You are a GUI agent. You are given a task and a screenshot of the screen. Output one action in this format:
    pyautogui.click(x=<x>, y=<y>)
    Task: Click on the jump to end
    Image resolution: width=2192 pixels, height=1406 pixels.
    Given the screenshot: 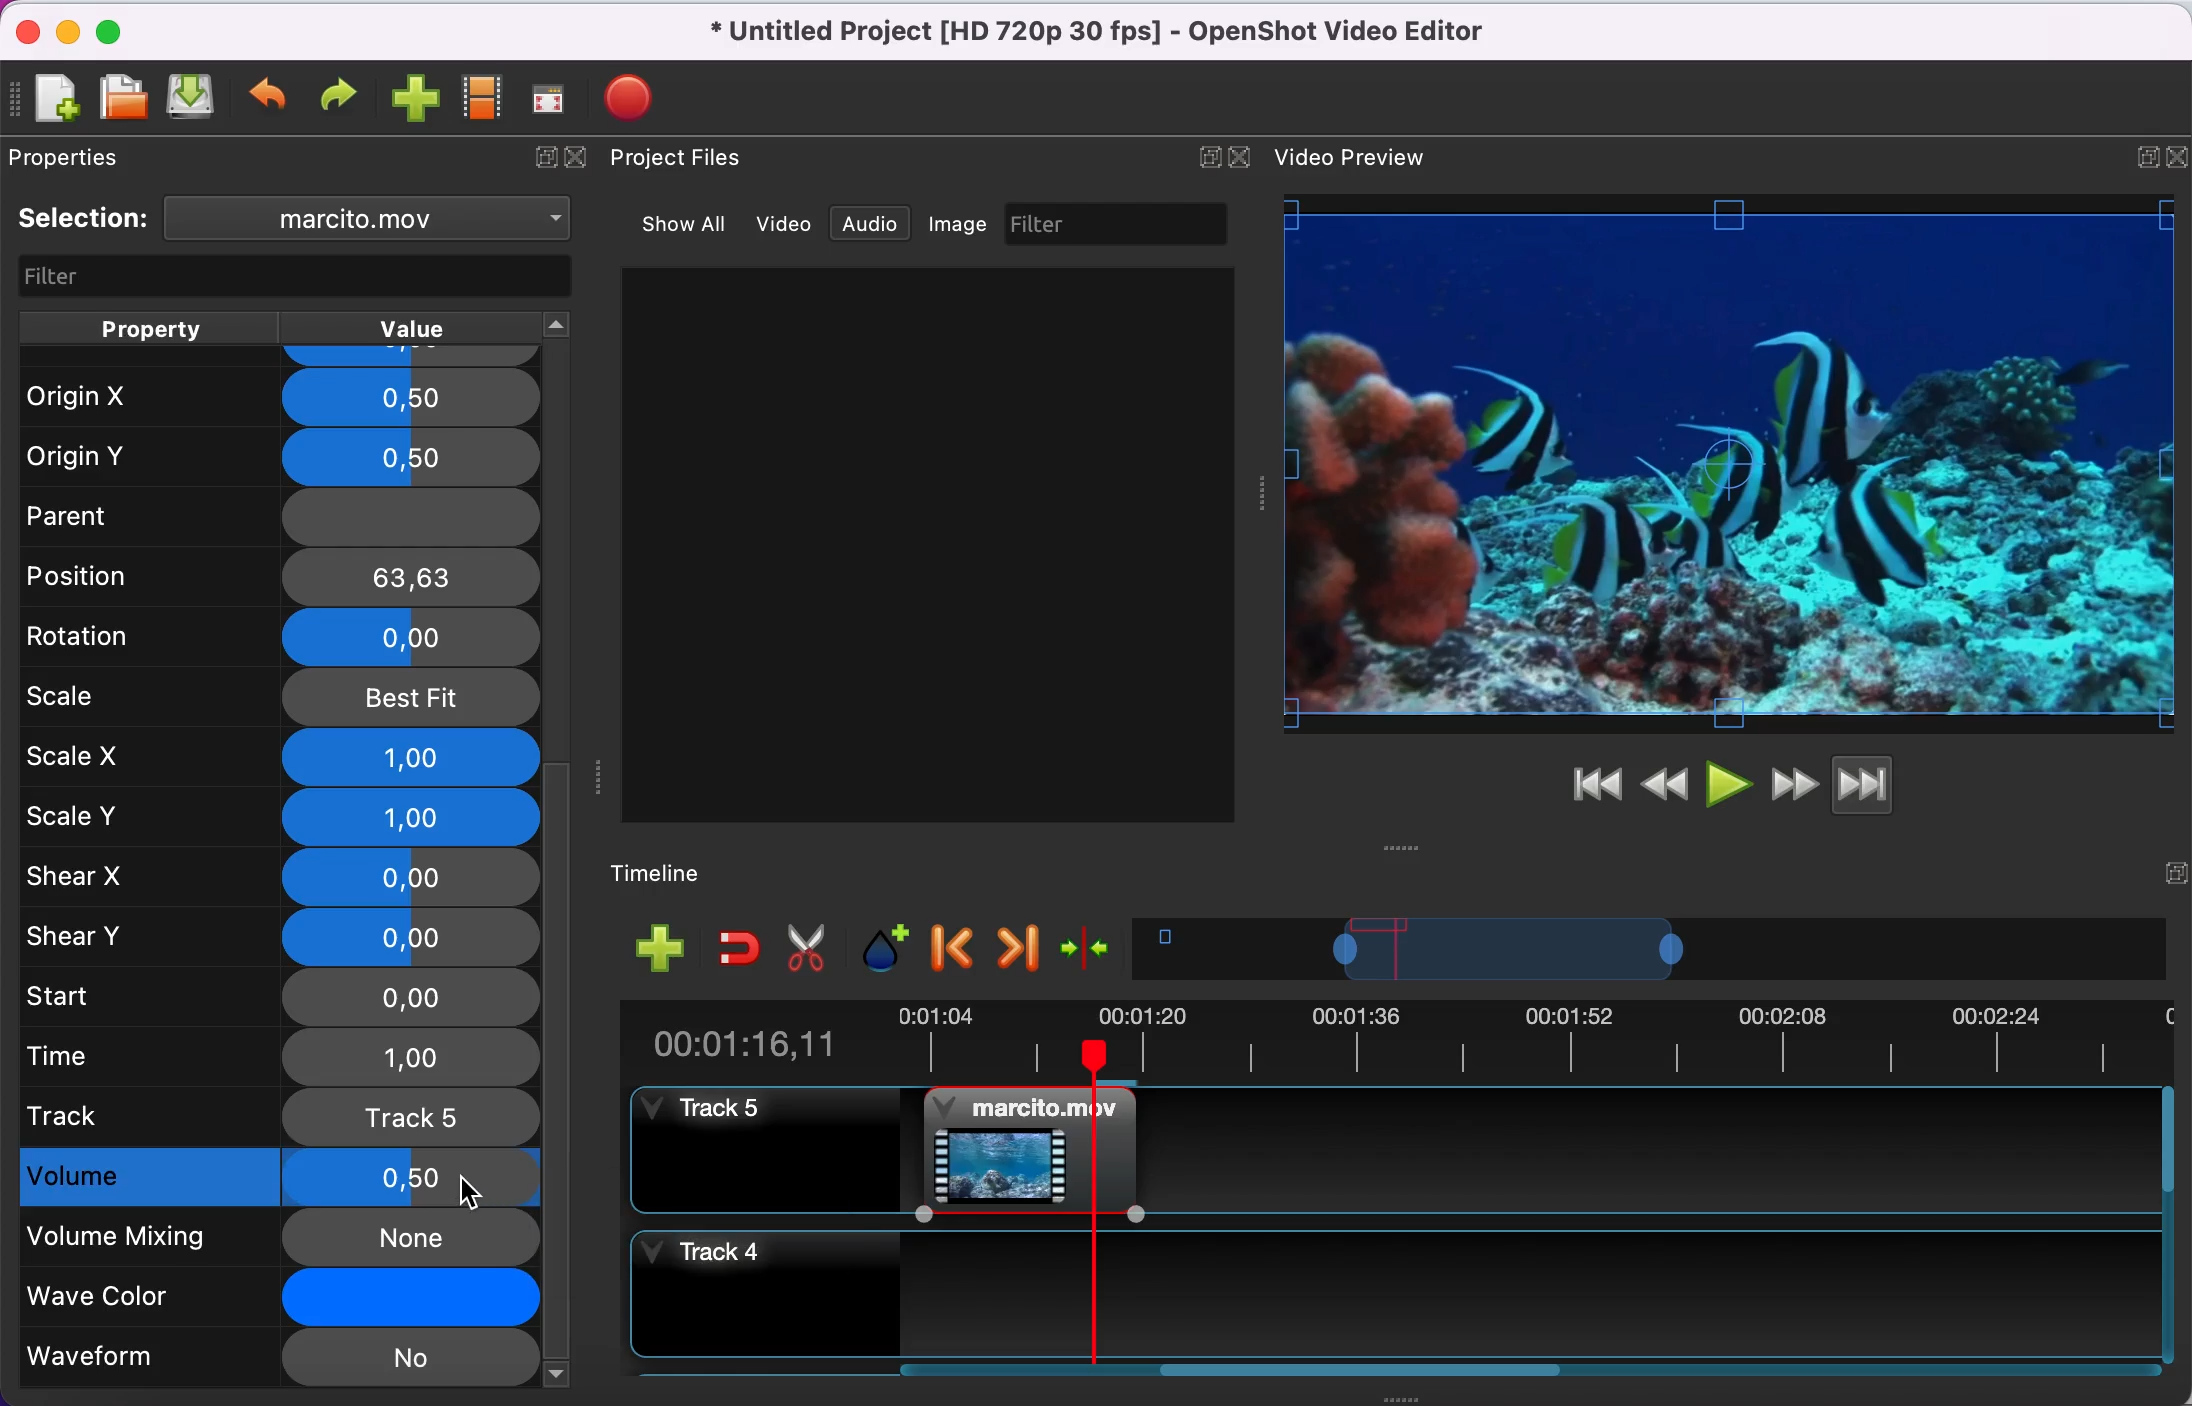 What is the action you would take?
    pyautogui.click(x=1893, y=788)
    